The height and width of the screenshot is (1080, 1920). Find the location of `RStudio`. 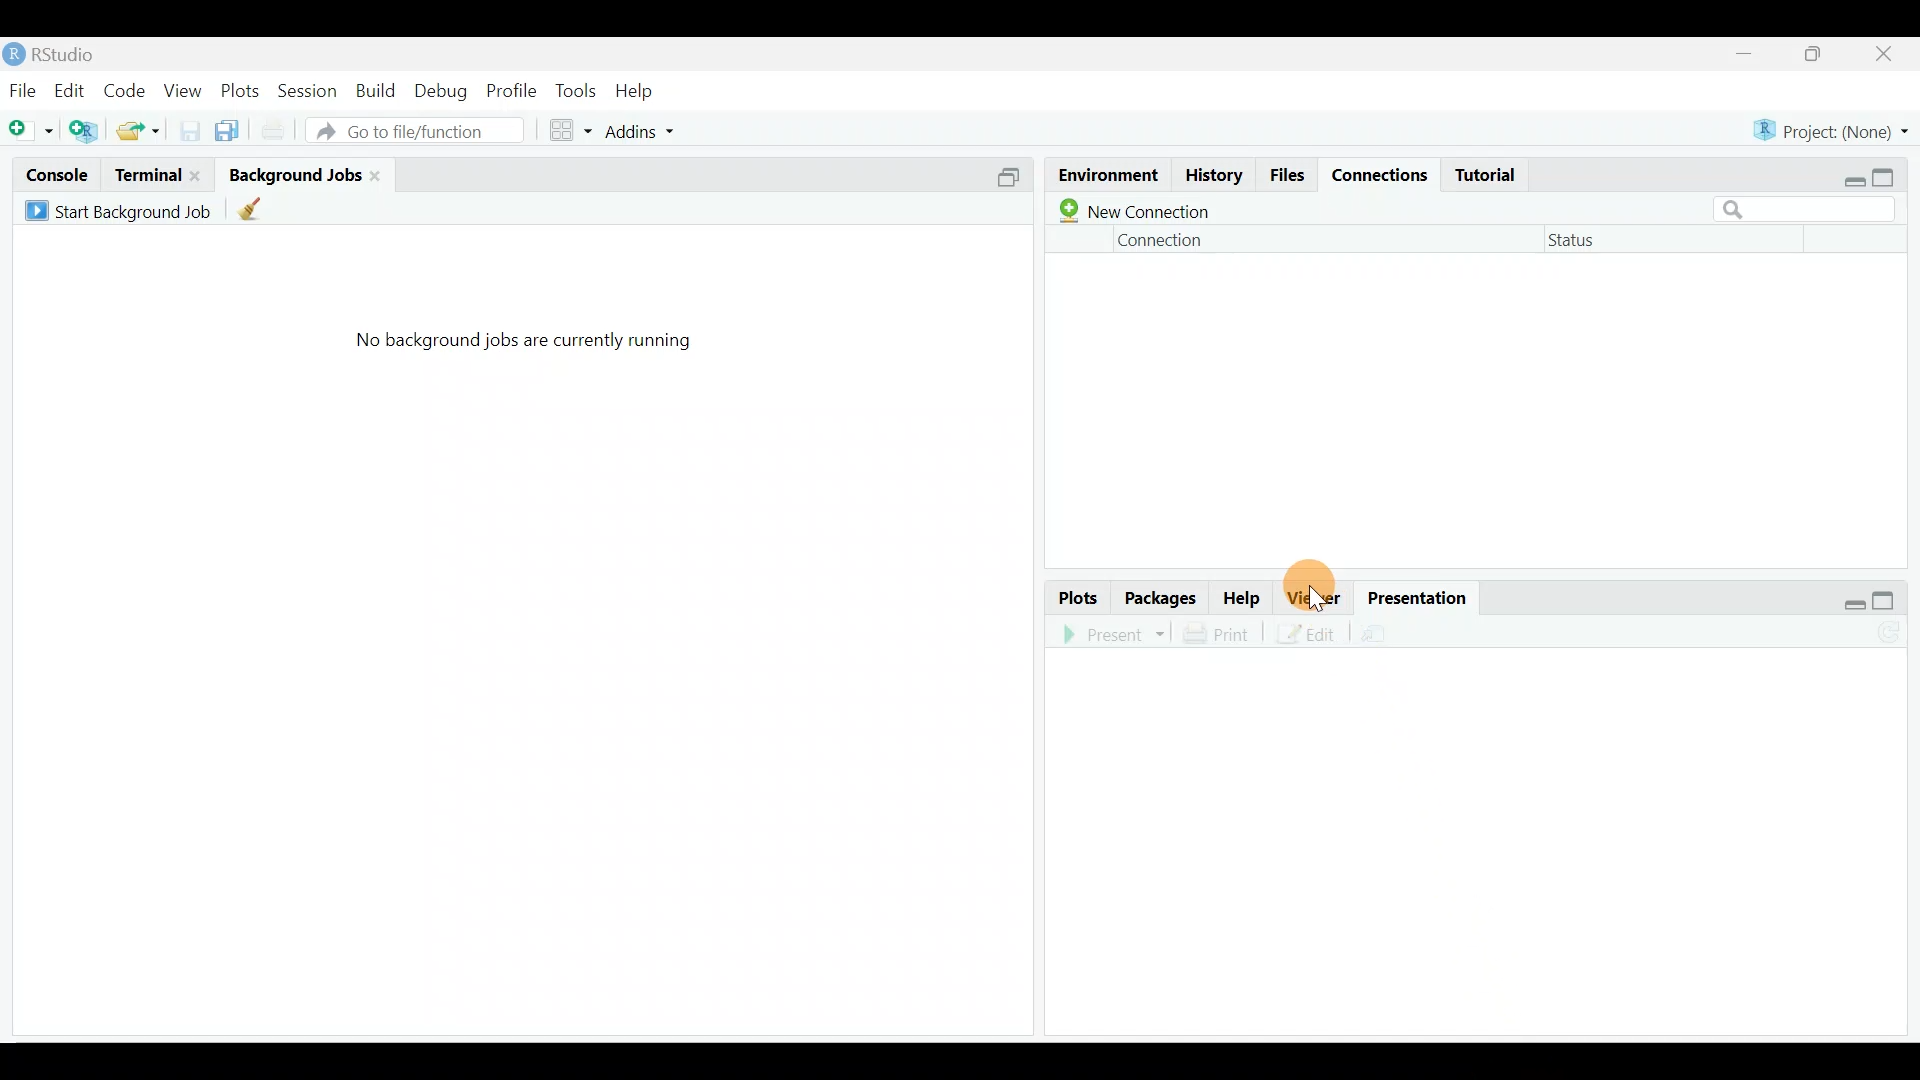

RStudio is located at coordinates (80, 51).